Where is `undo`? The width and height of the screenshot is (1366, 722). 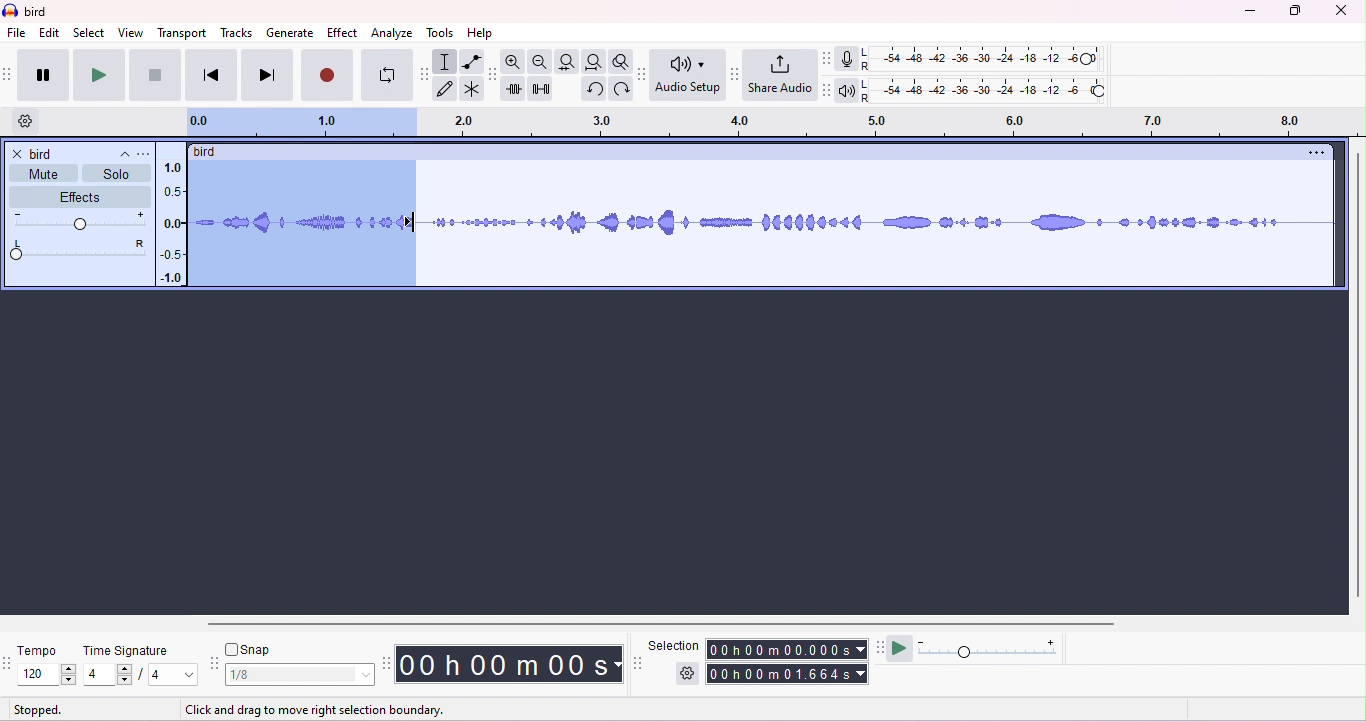 undo is located at coordinates (595, 89).